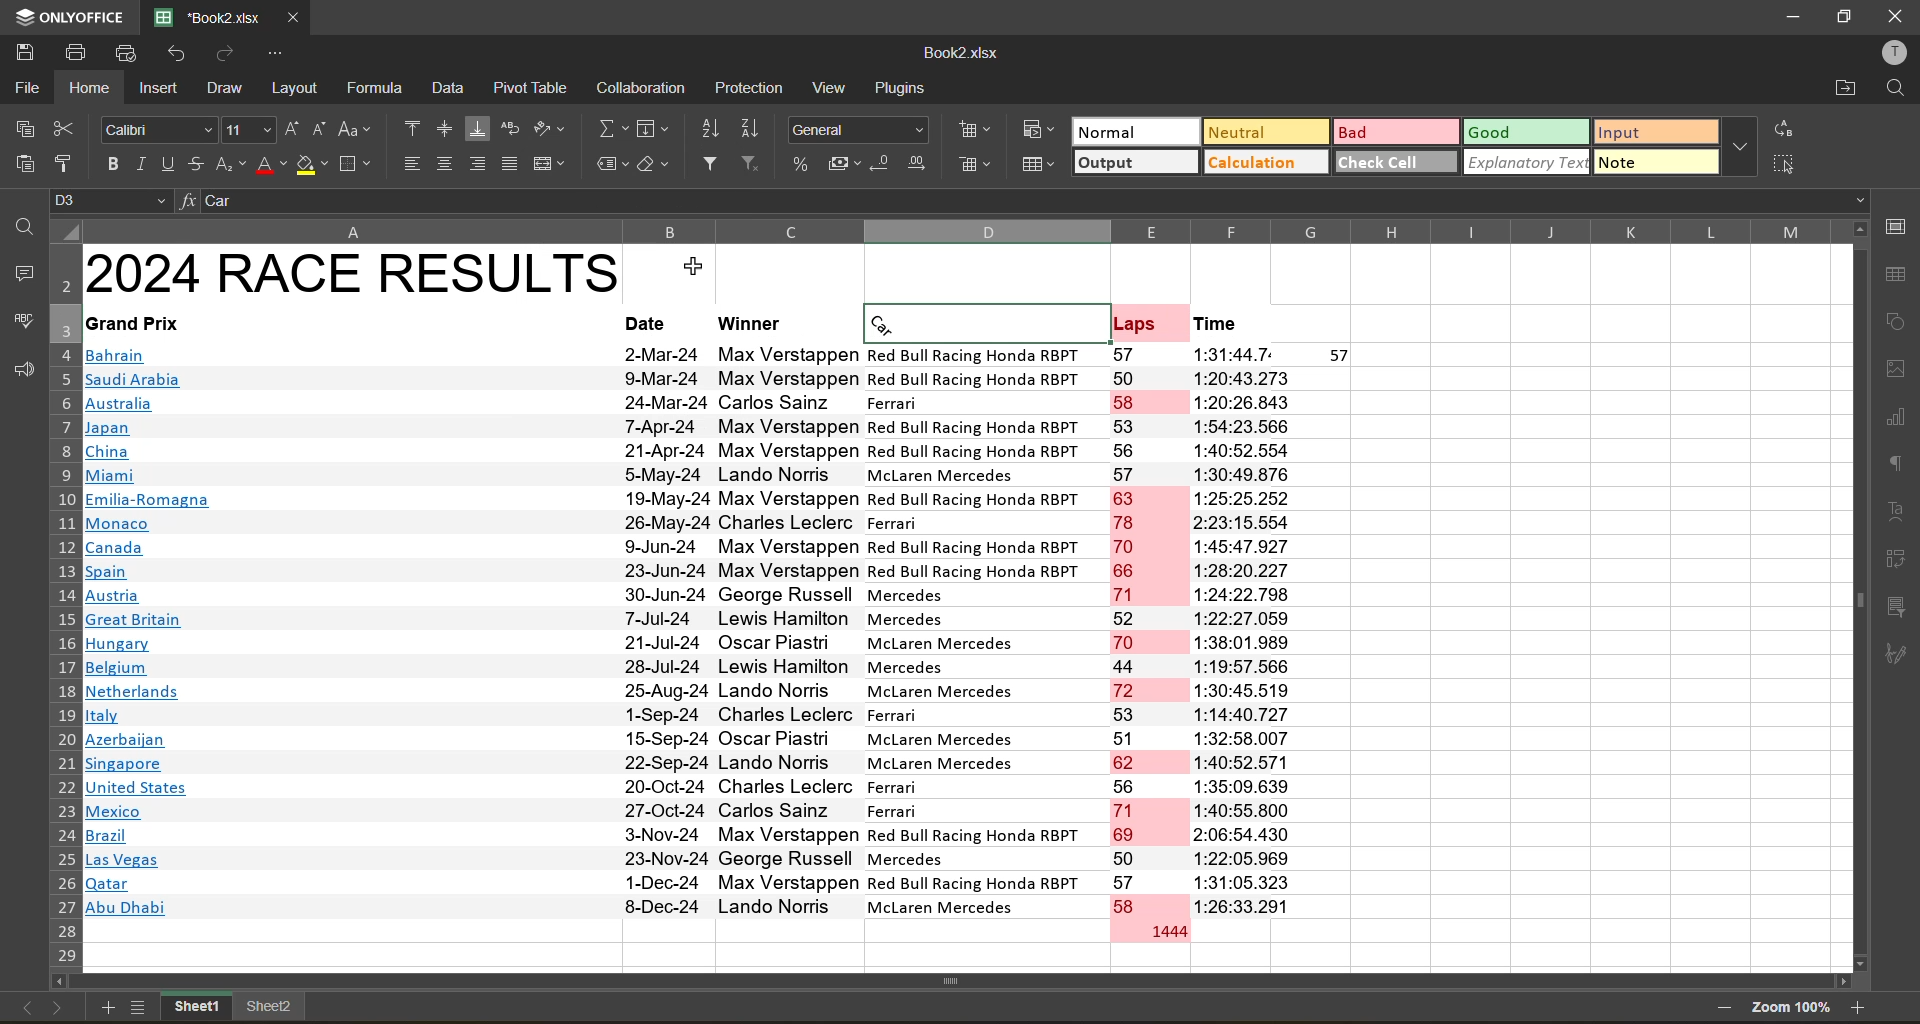 The image size is (1920, 1024). What do you see at coordinates (1860, 1006) in the screenshot?
I see `zoom in` at bounding box center [1860, 1006].